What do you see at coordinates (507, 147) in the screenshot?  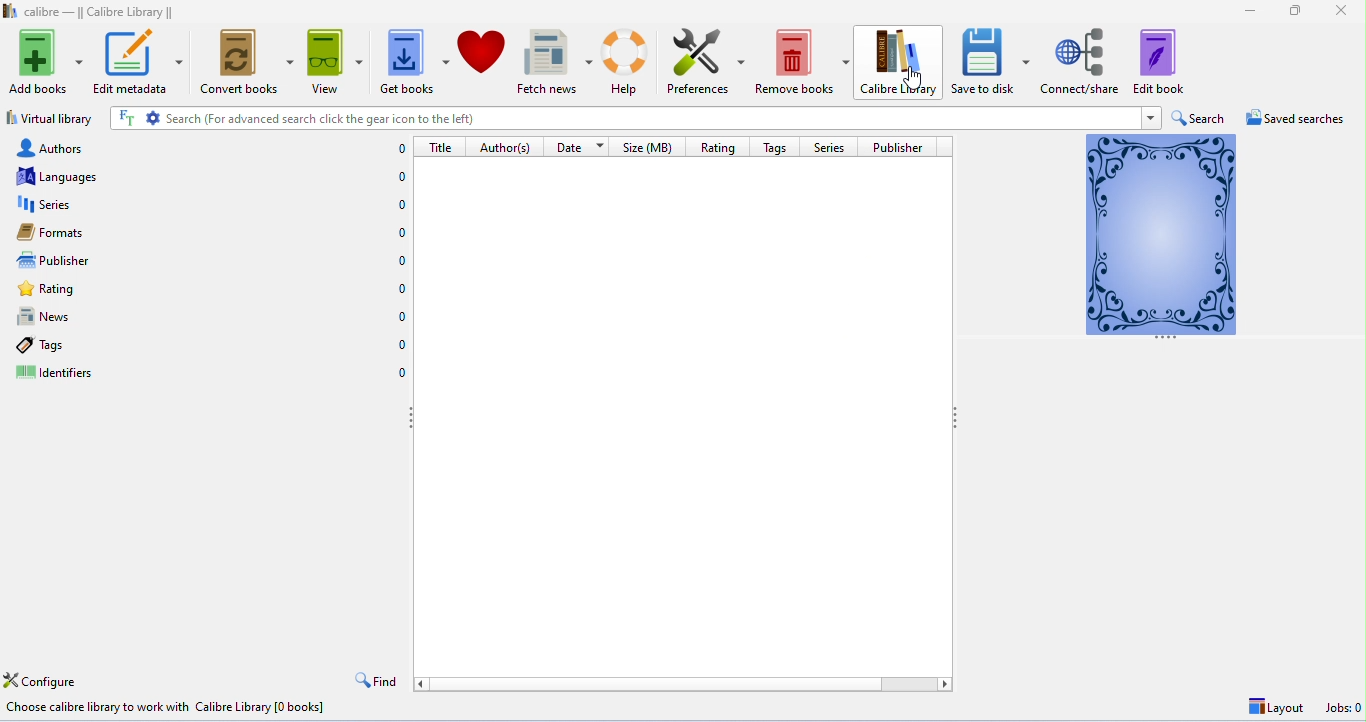 I see `author(s)` at bounding box center [507, 147].